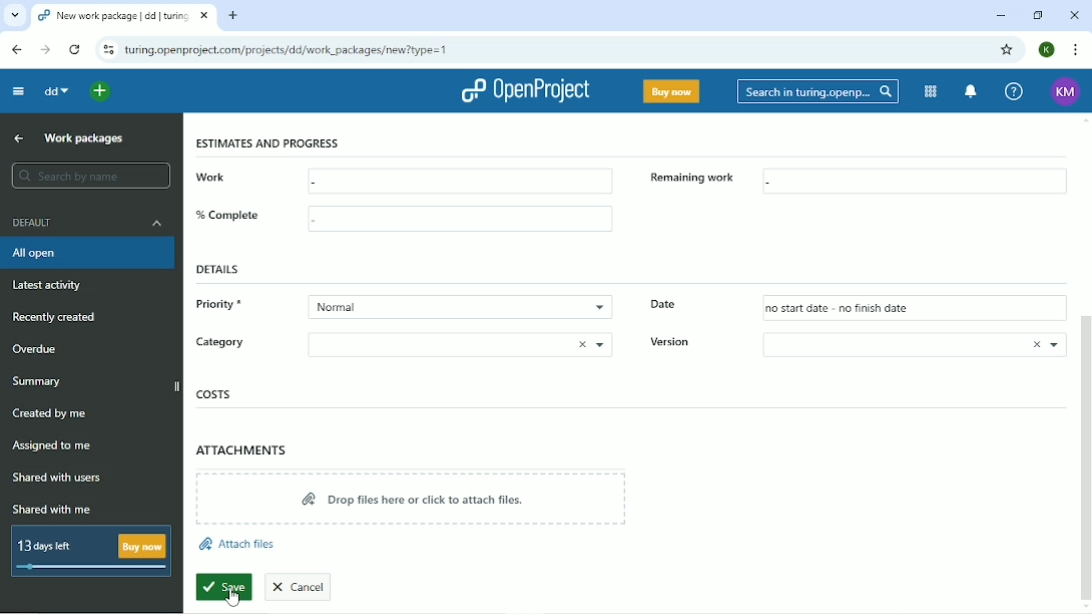 The image size is (1092, 614). I want to click on Restore down, so click(1039, 15).